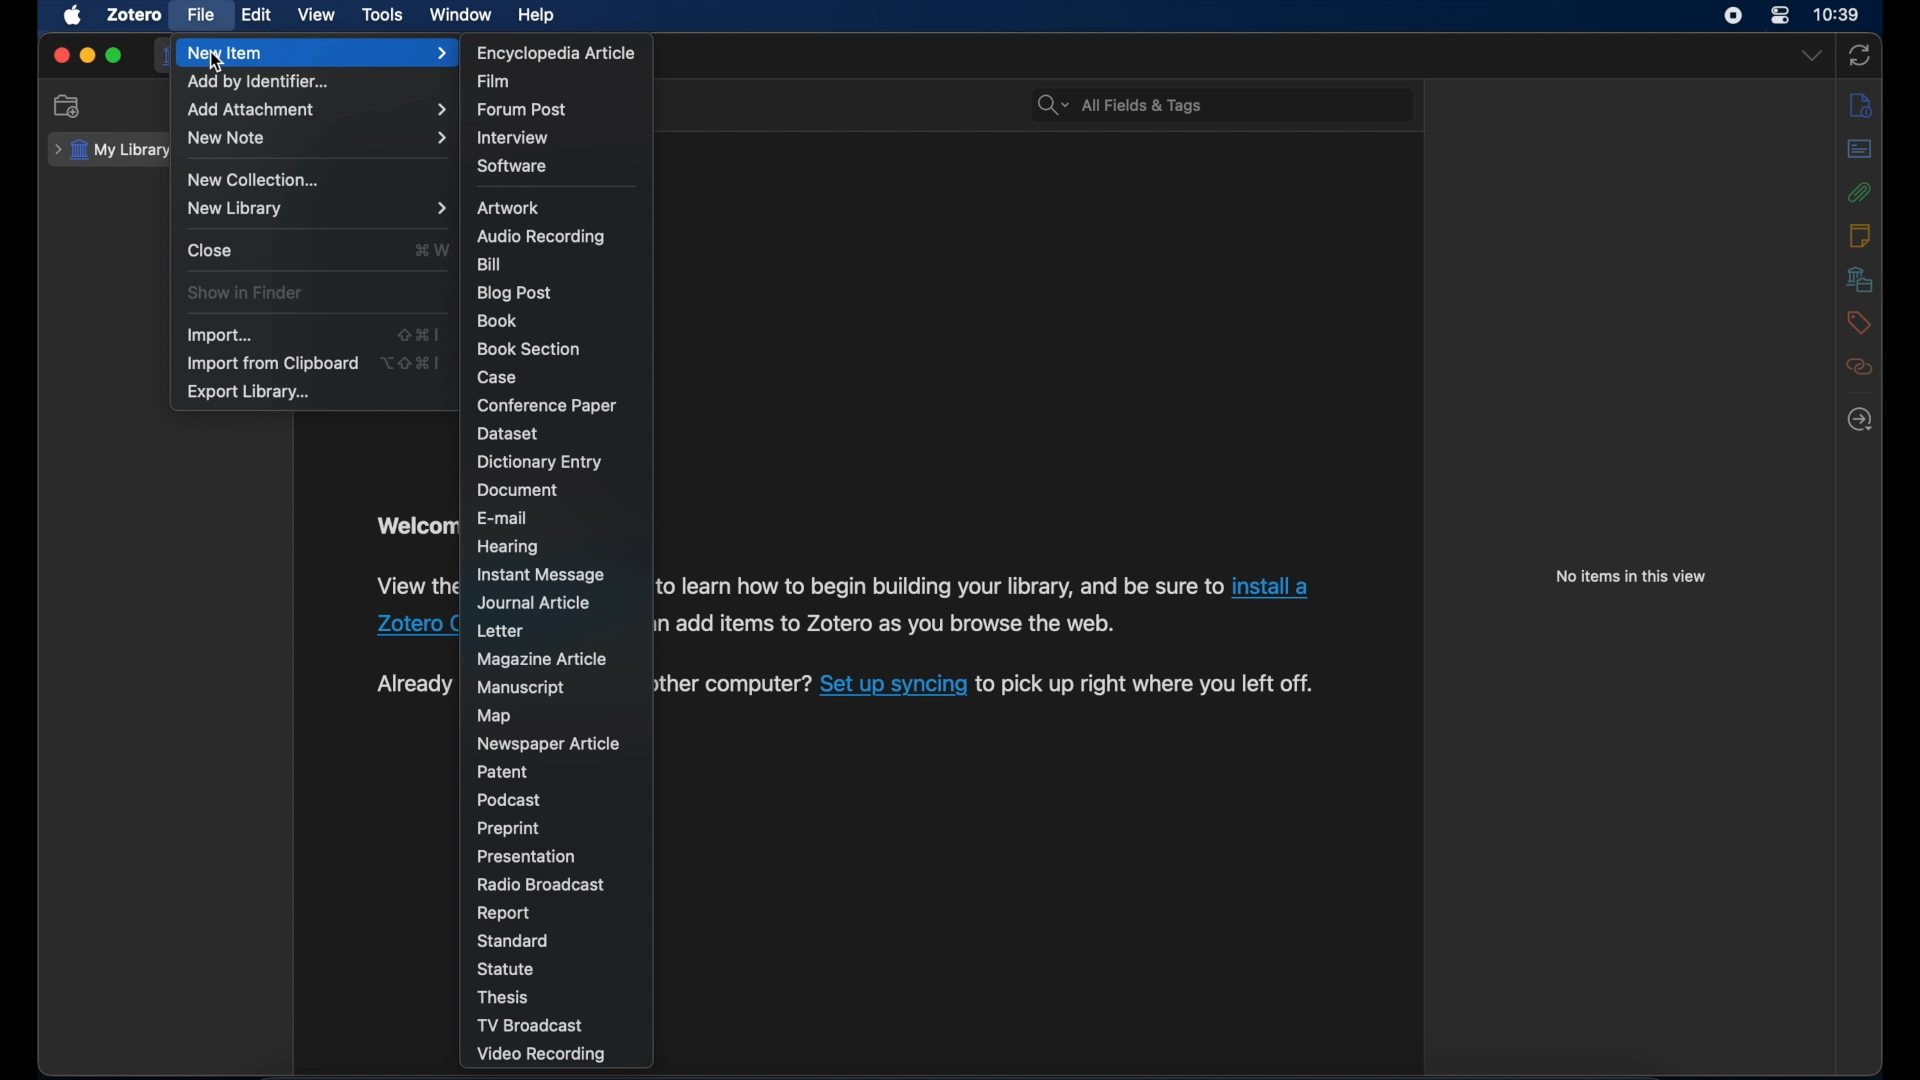  I want to click on film, so click(498, 80).